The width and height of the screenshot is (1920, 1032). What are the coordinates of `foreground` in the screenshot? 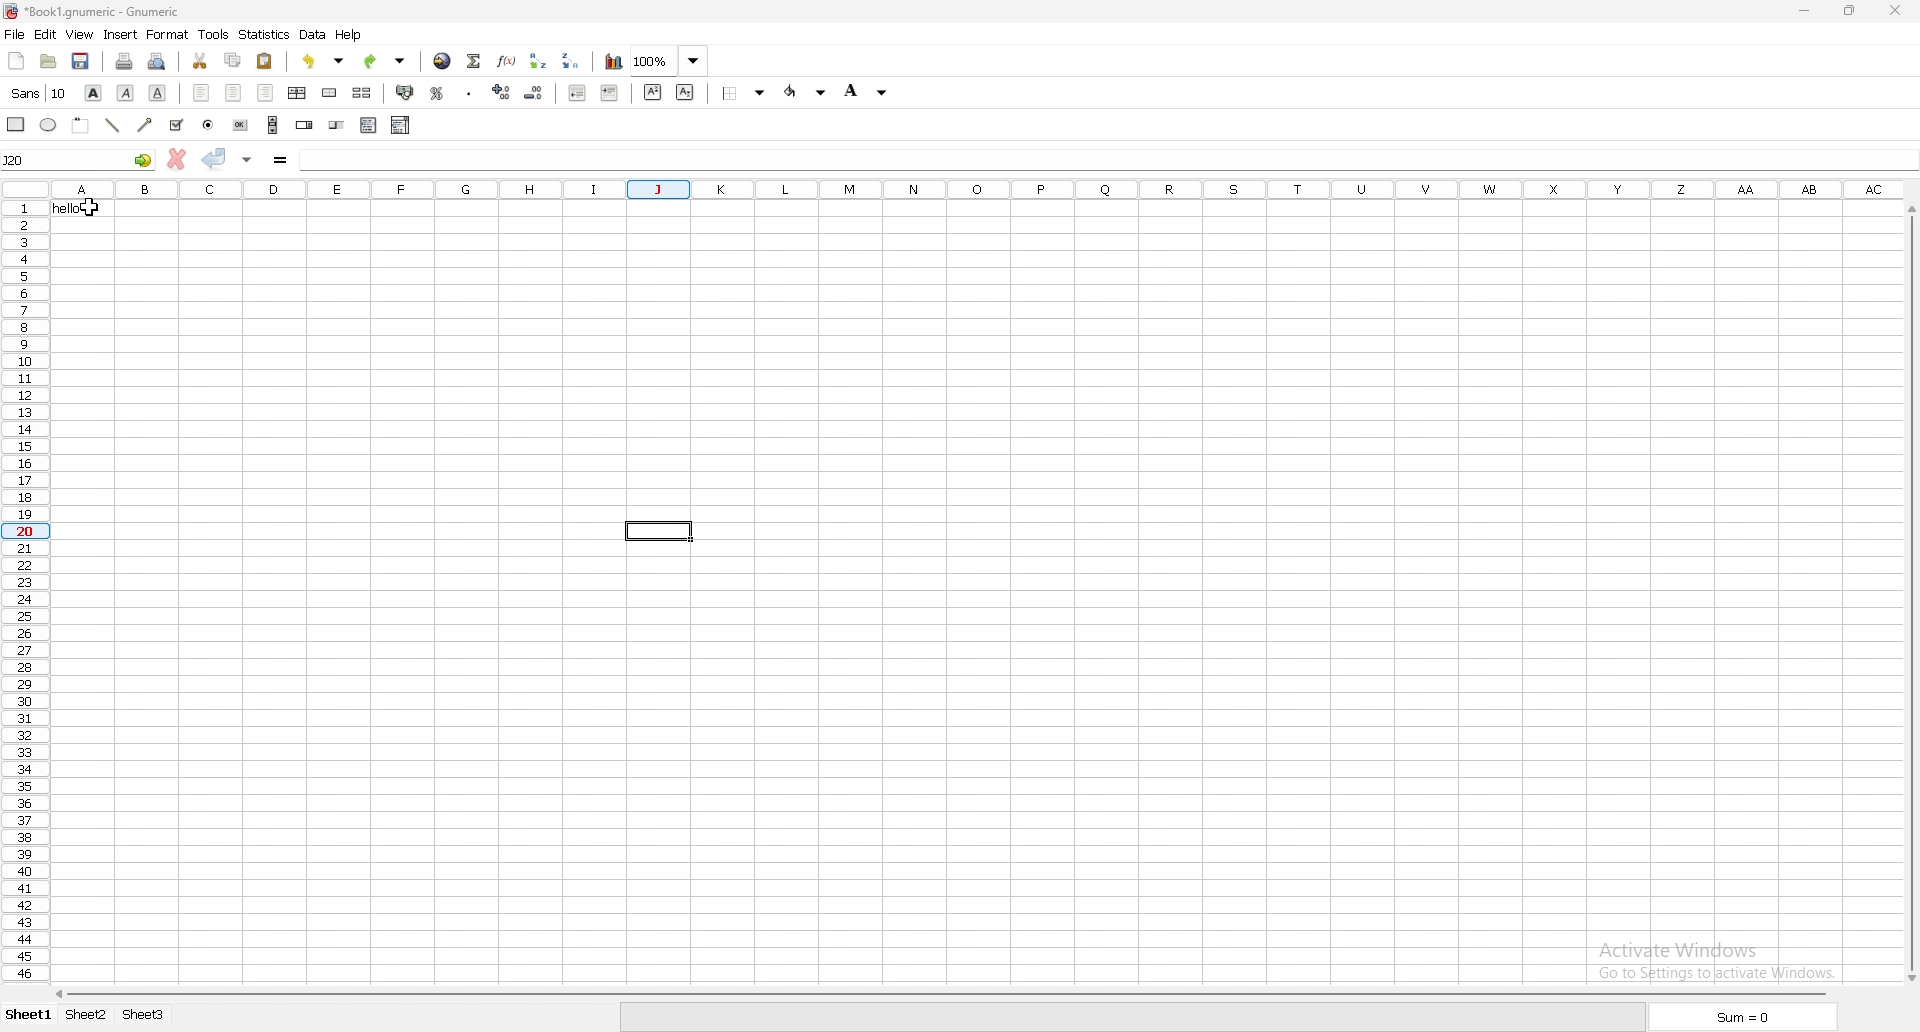 It's located at (868, 89).